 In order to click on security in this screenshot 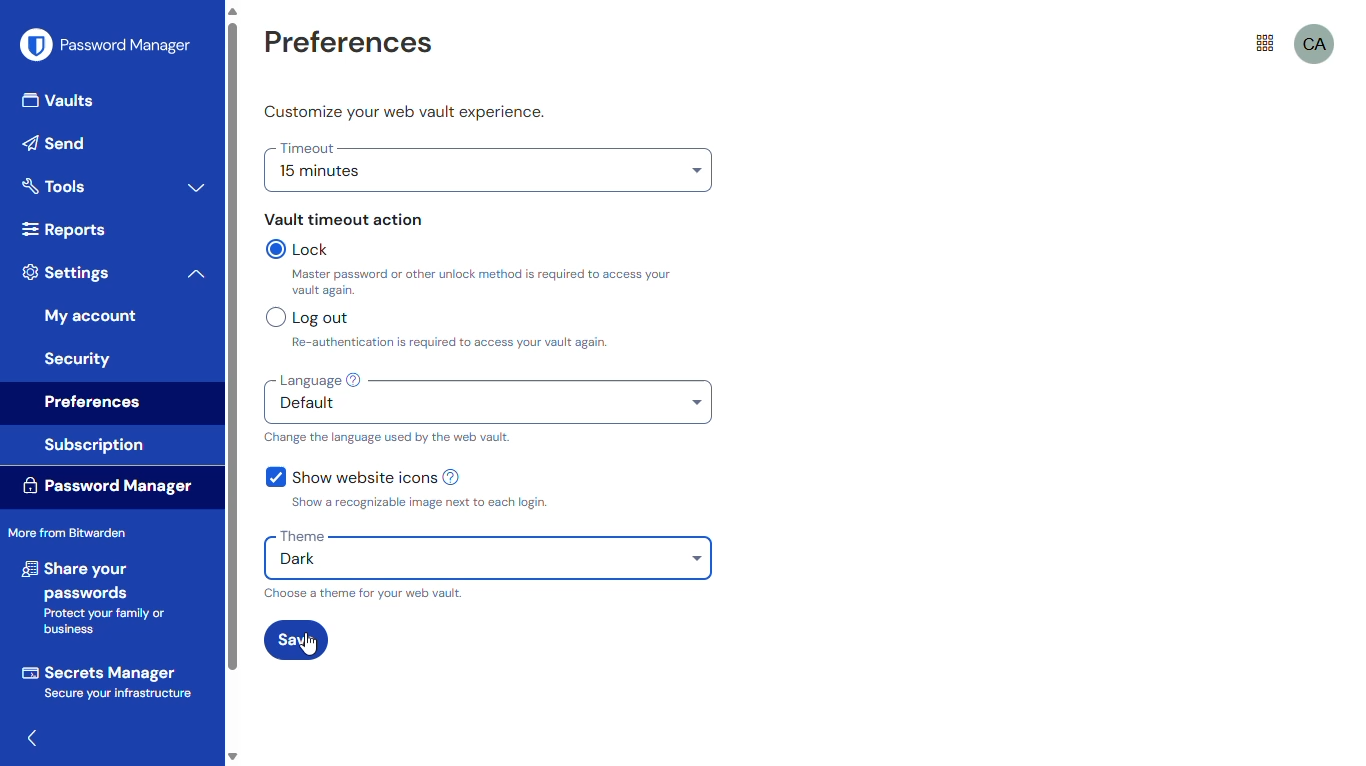, I will do `click(79, 358)`.